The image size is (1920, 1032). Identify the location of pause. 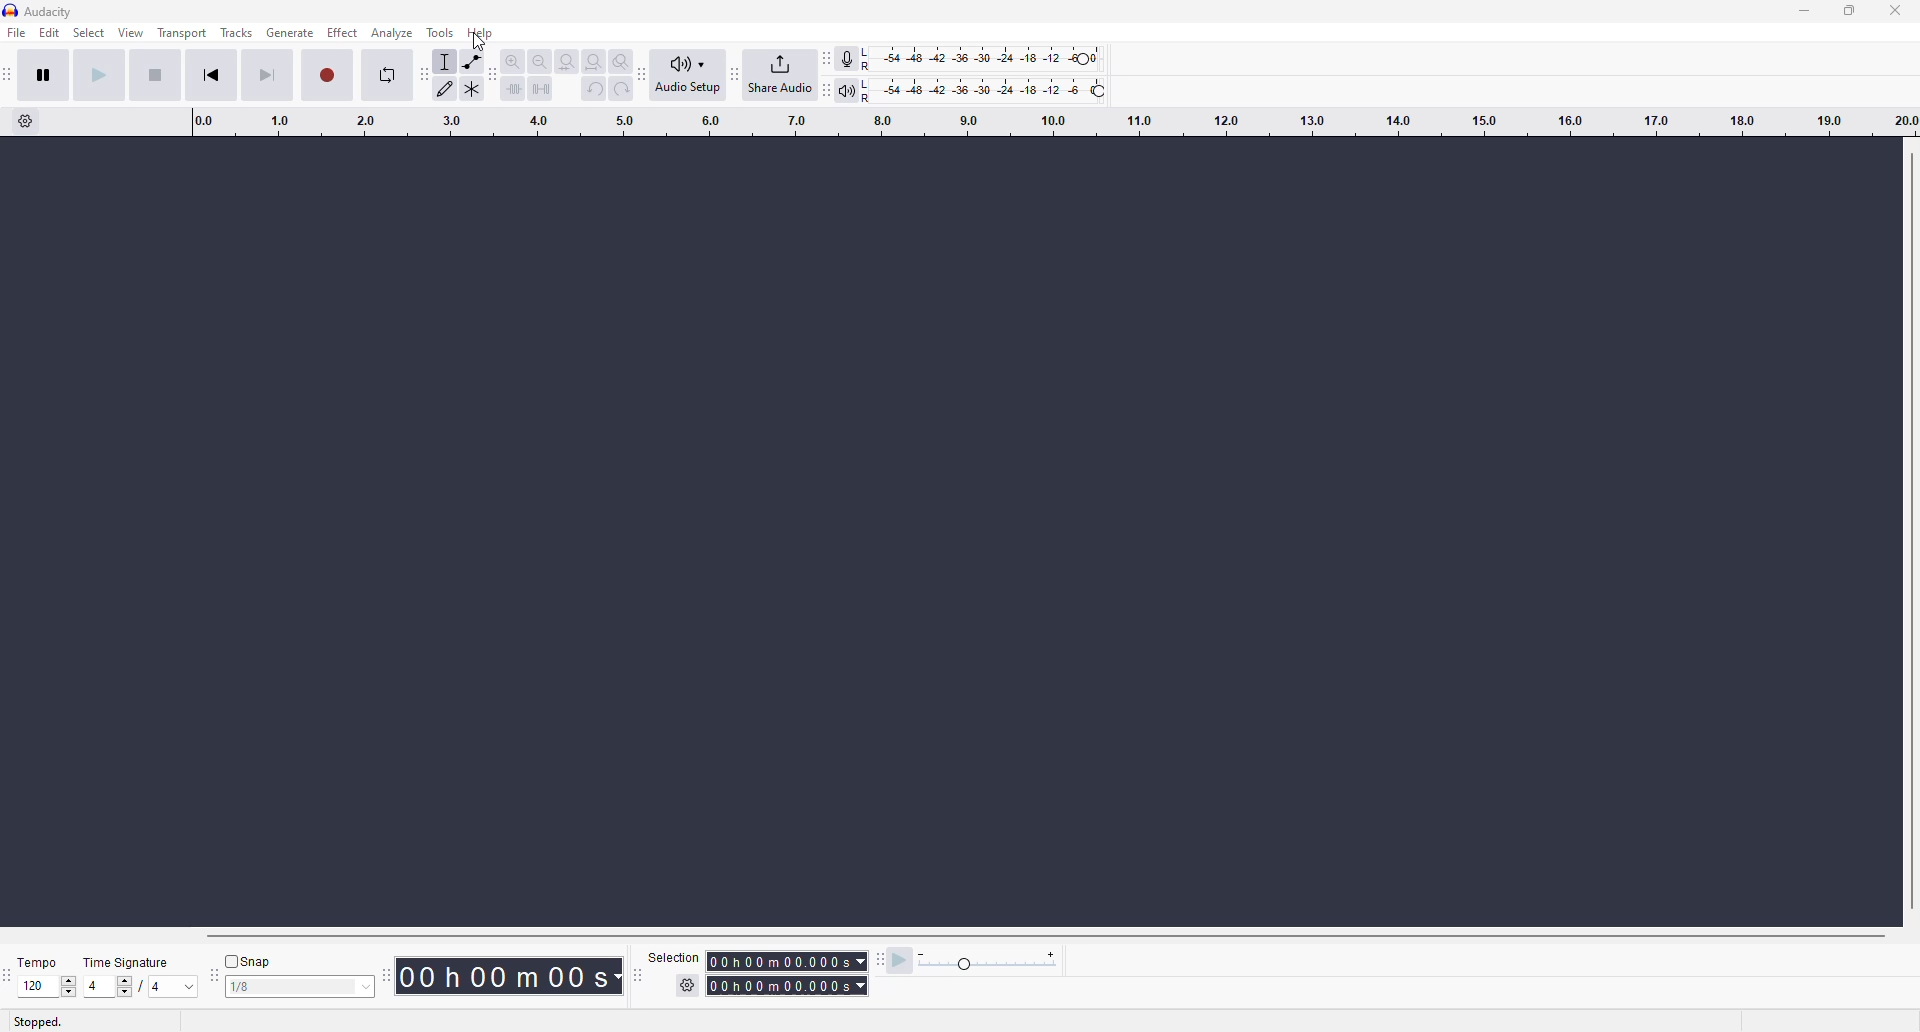
(46, 77).